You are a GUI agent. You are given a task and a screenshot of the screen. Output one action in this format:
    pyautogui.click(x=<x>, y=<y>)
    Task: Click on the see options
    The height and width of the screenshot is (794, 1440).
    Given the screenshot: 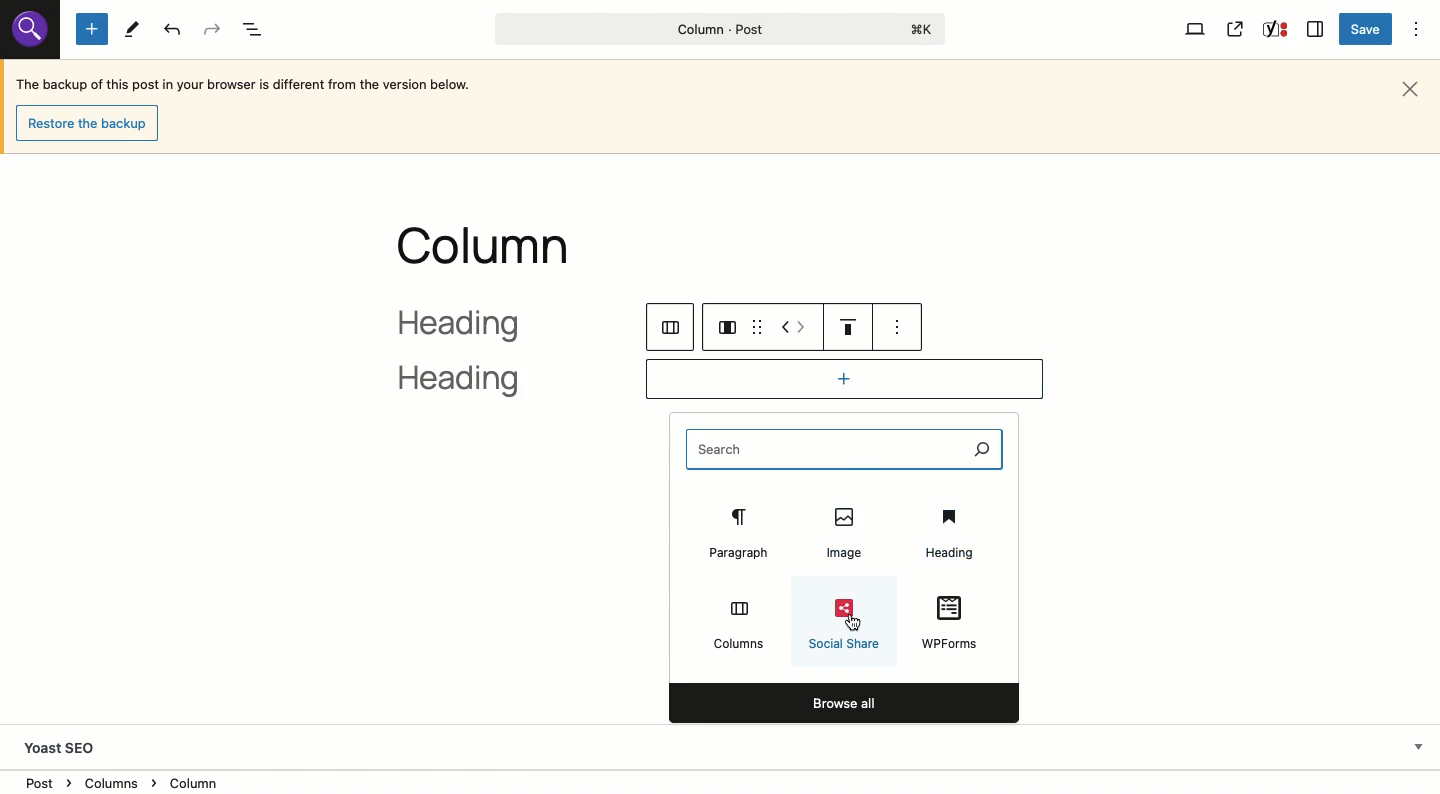 What is the action you would take?
    pyautogui.click(x=899, y=327)
    